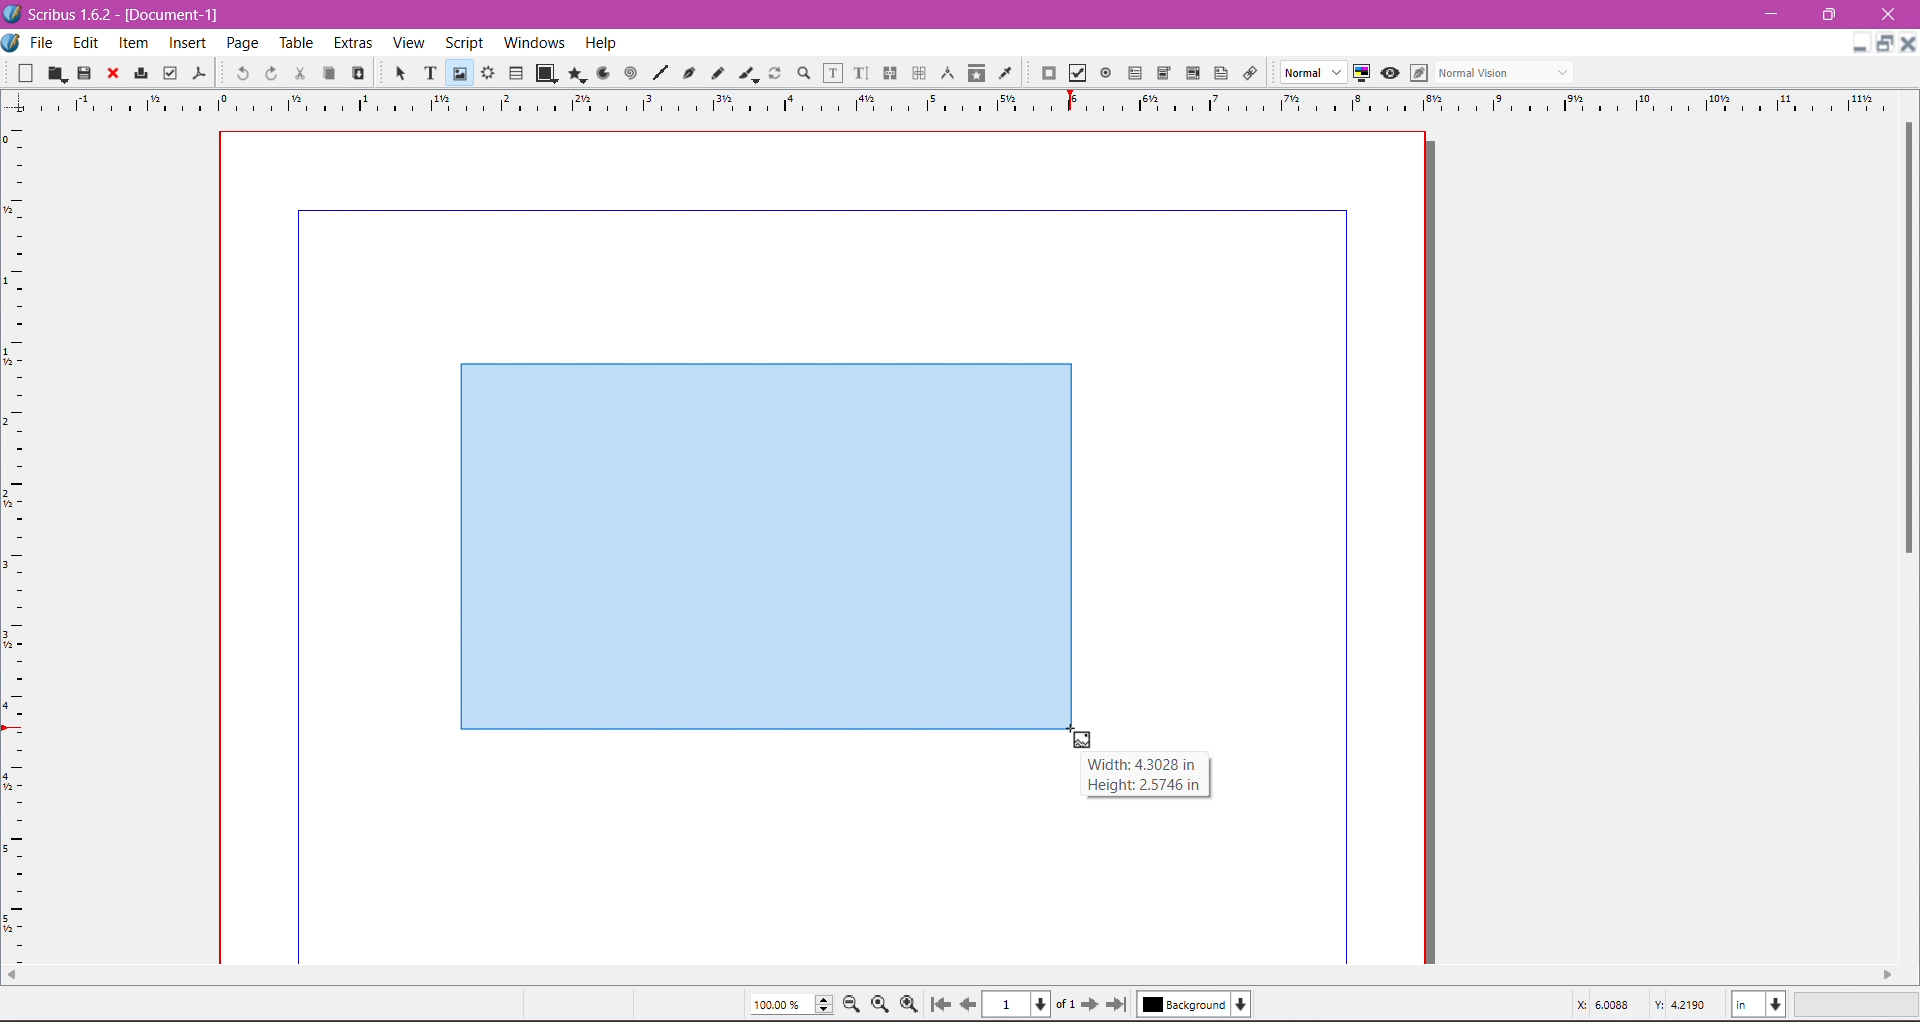  I want to click on Render Frame, so click(489, 73).